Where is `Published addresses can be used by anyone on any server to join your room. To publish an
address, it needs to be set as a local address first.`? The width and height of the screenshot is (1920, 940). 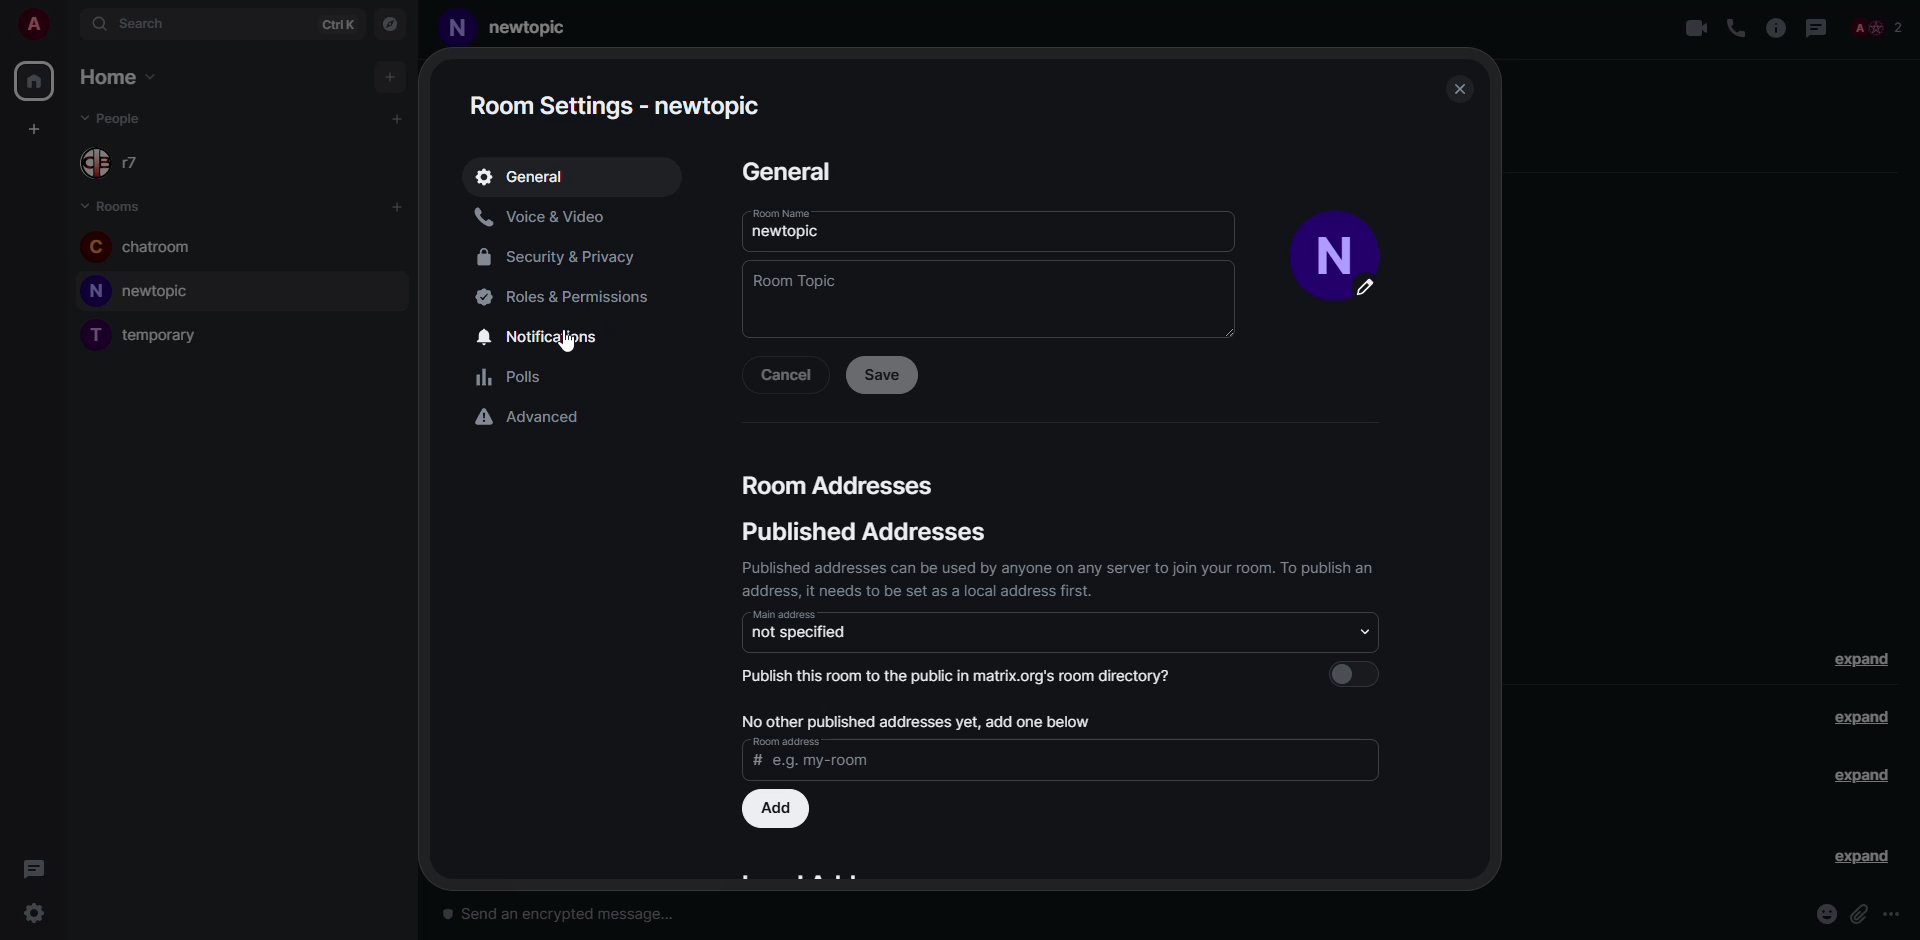 Published addresses can be used by anyone on any server to join your room. To publish an
address, it needs to be set as a local address first. is located at coordinates (1061, 577).